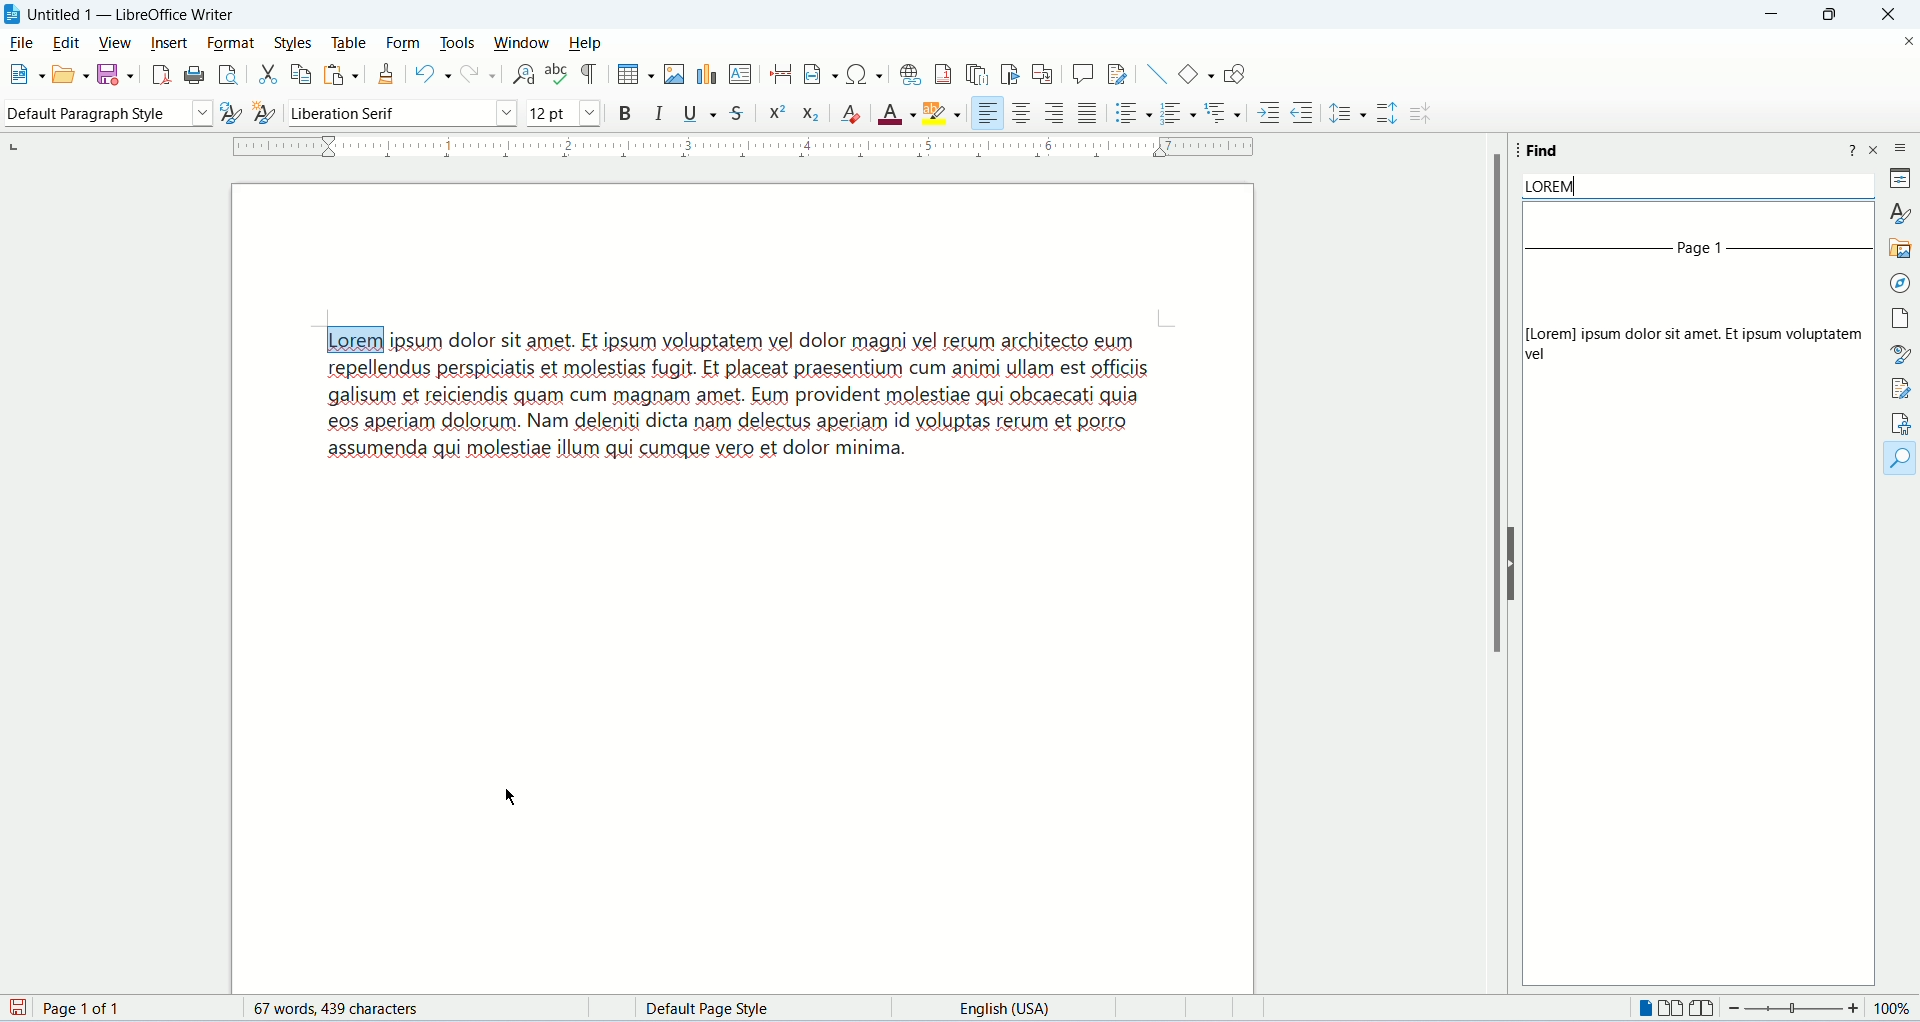 The height and width of the screenshot is (1022, 1920). Describe the element at coordinates (348, 42) in the screenshot. I see `table` at that location.